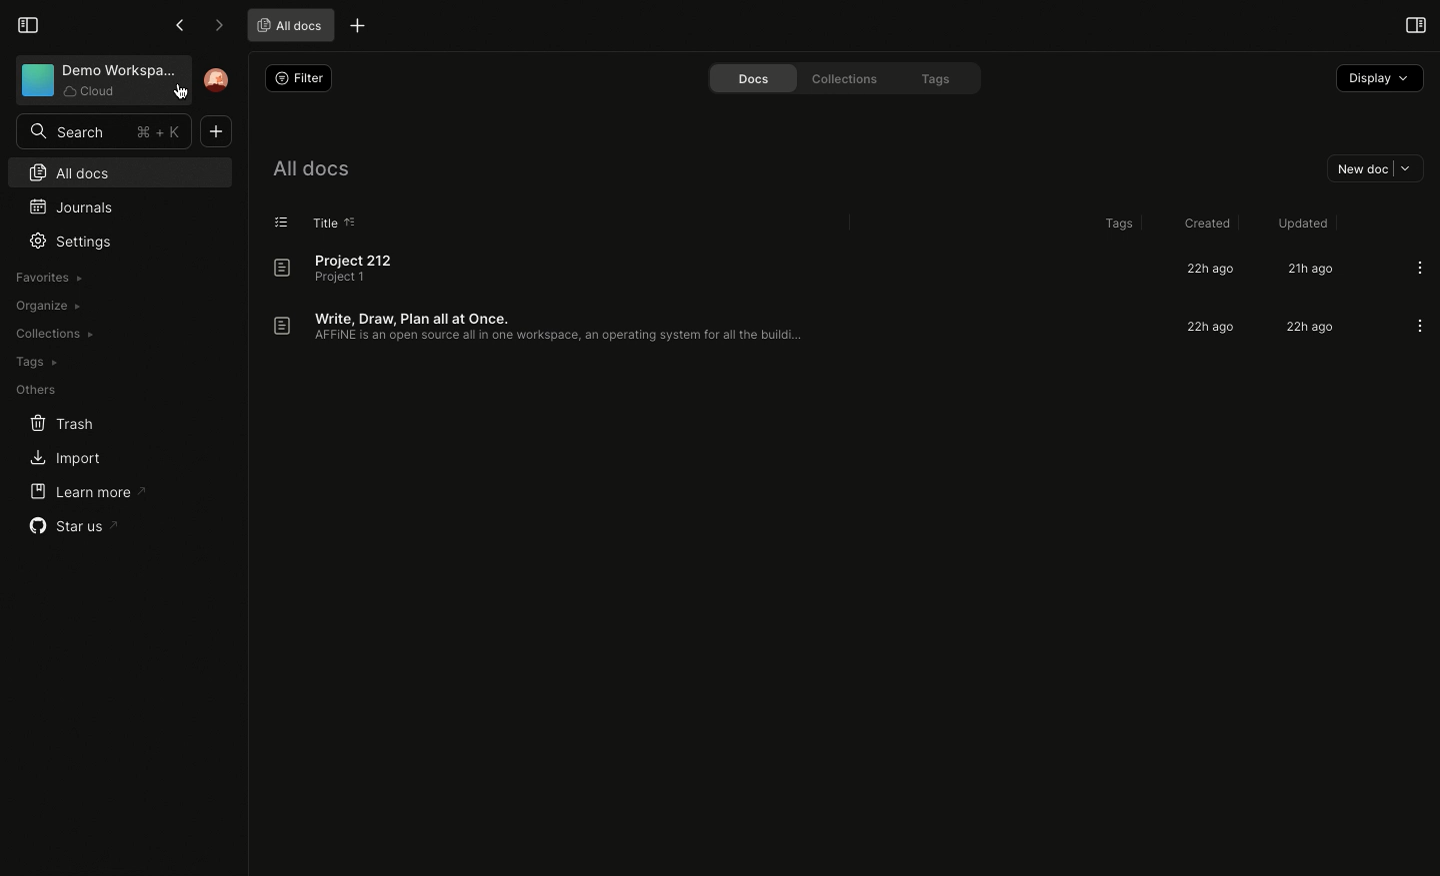  What do you see at coordinates (545, 325) in the screenshot?
I see `Write, draw, plan all at once` at bounding box center [545, 325].